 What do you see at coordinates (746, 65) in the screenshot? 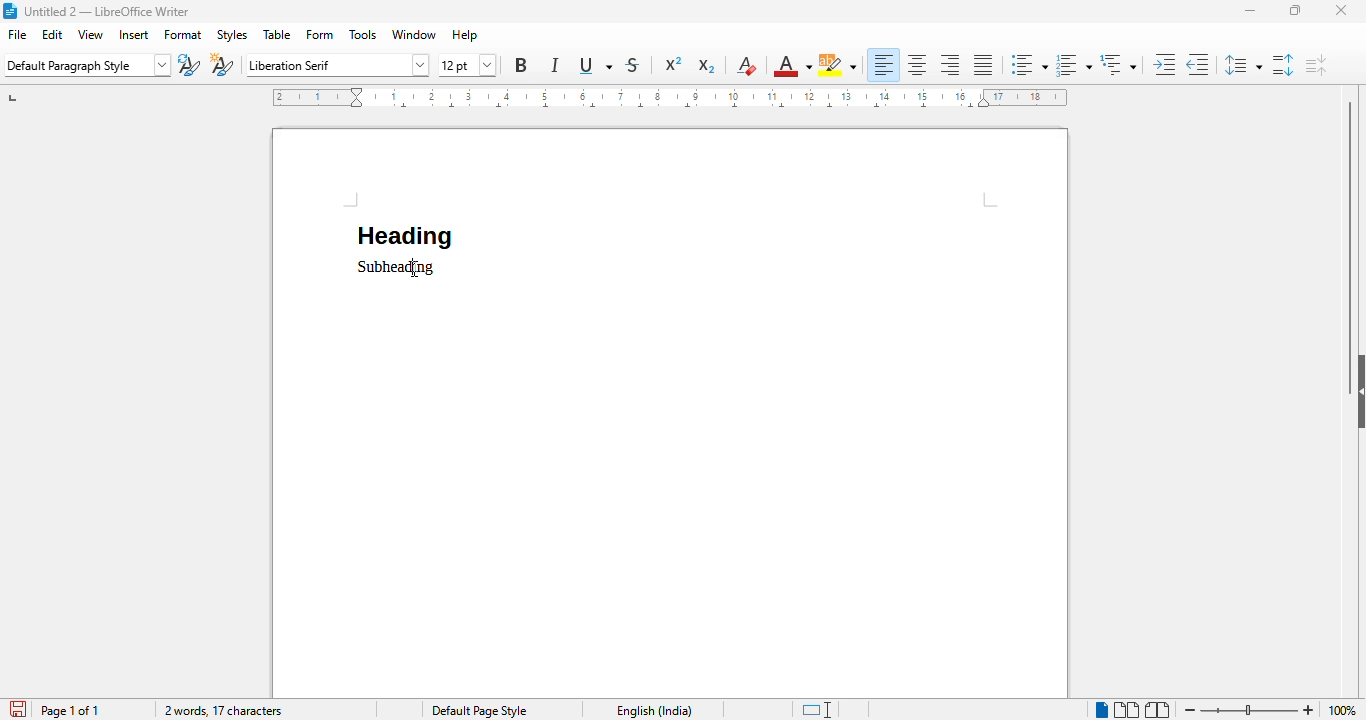
I see `clear direct formatting` at bounding box center [746, 65].